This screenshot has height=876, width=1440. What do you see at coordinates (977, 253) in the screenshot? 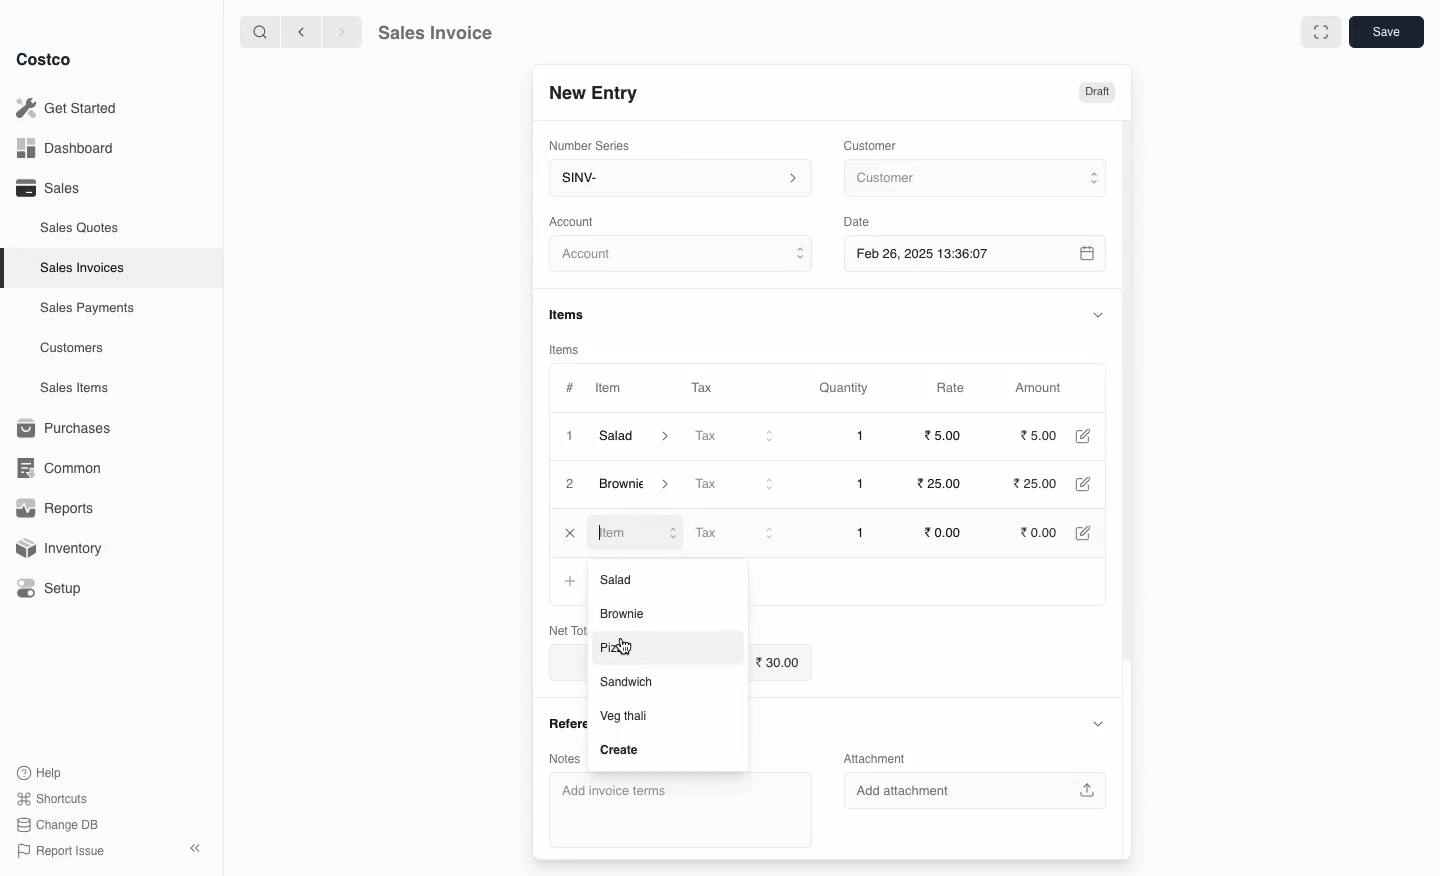
I see `Feb 26, 2025 13:36:07` at bounding box center [977, 253].